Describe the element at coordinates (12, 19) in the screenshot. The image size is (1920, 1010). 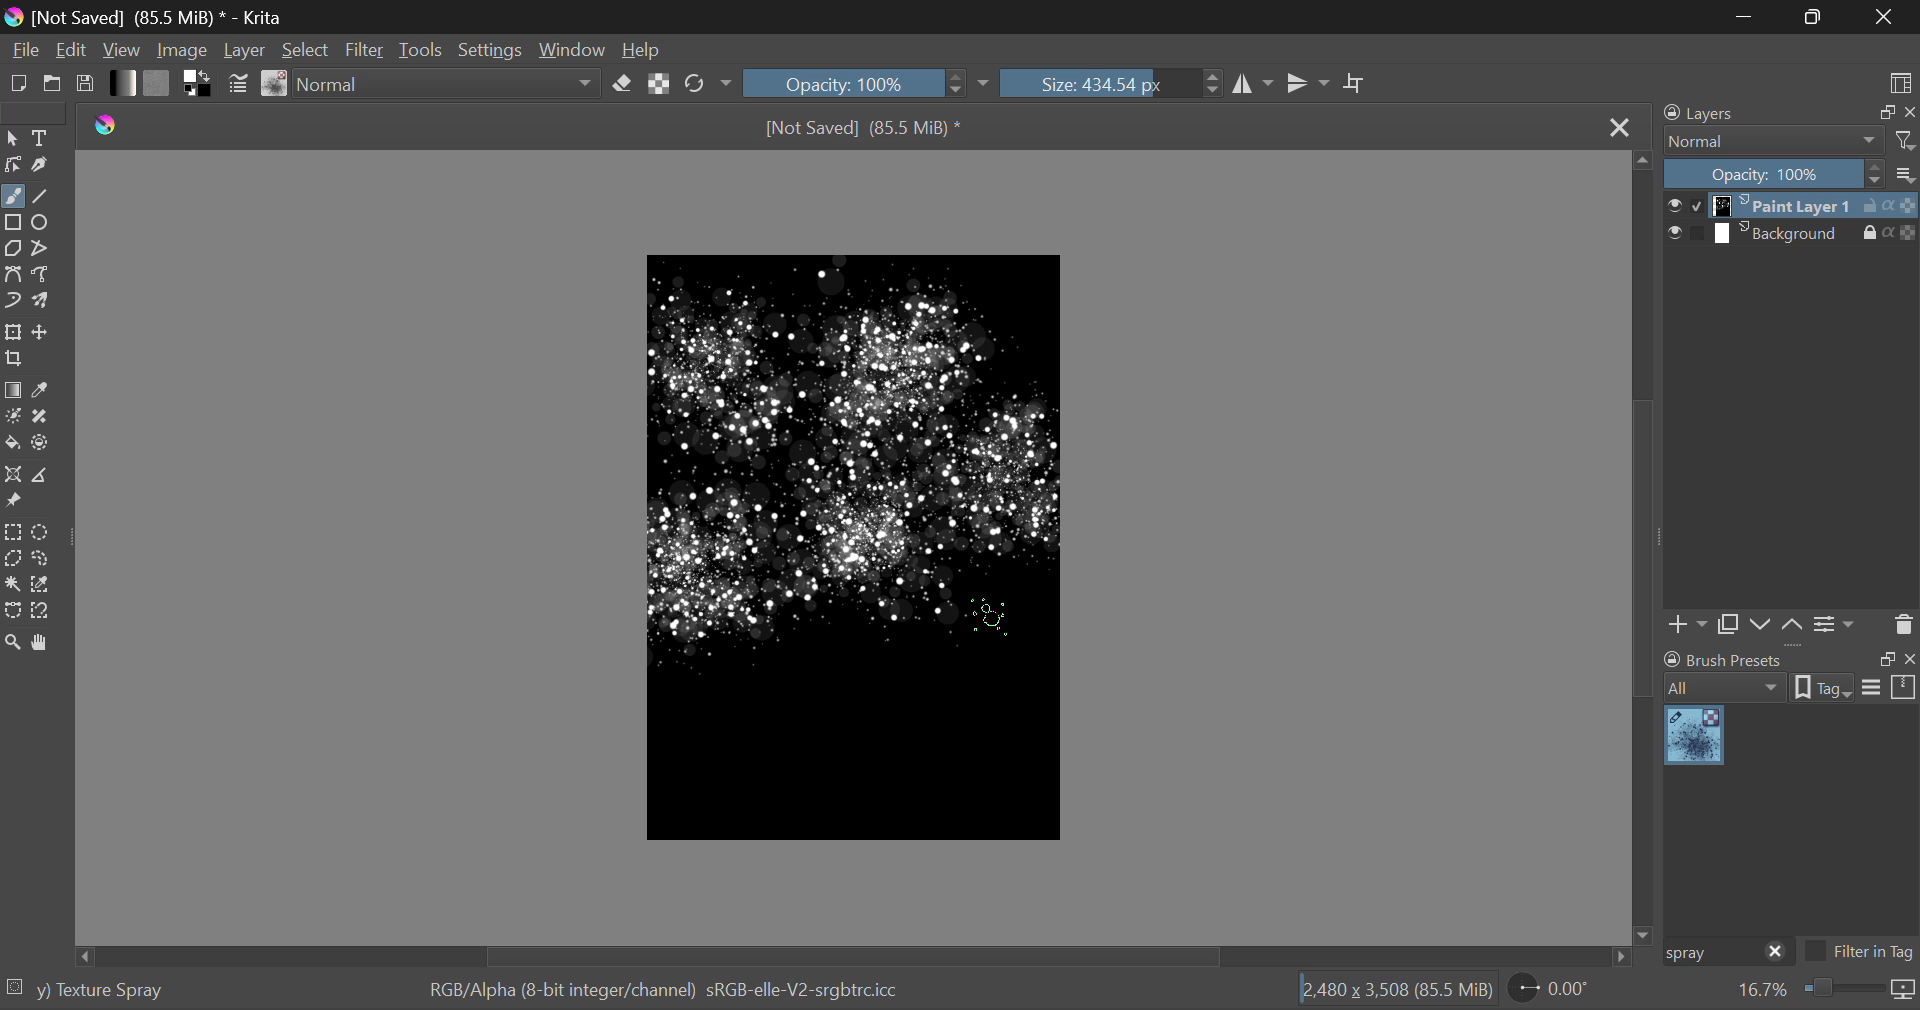
I see `logo` at that location.